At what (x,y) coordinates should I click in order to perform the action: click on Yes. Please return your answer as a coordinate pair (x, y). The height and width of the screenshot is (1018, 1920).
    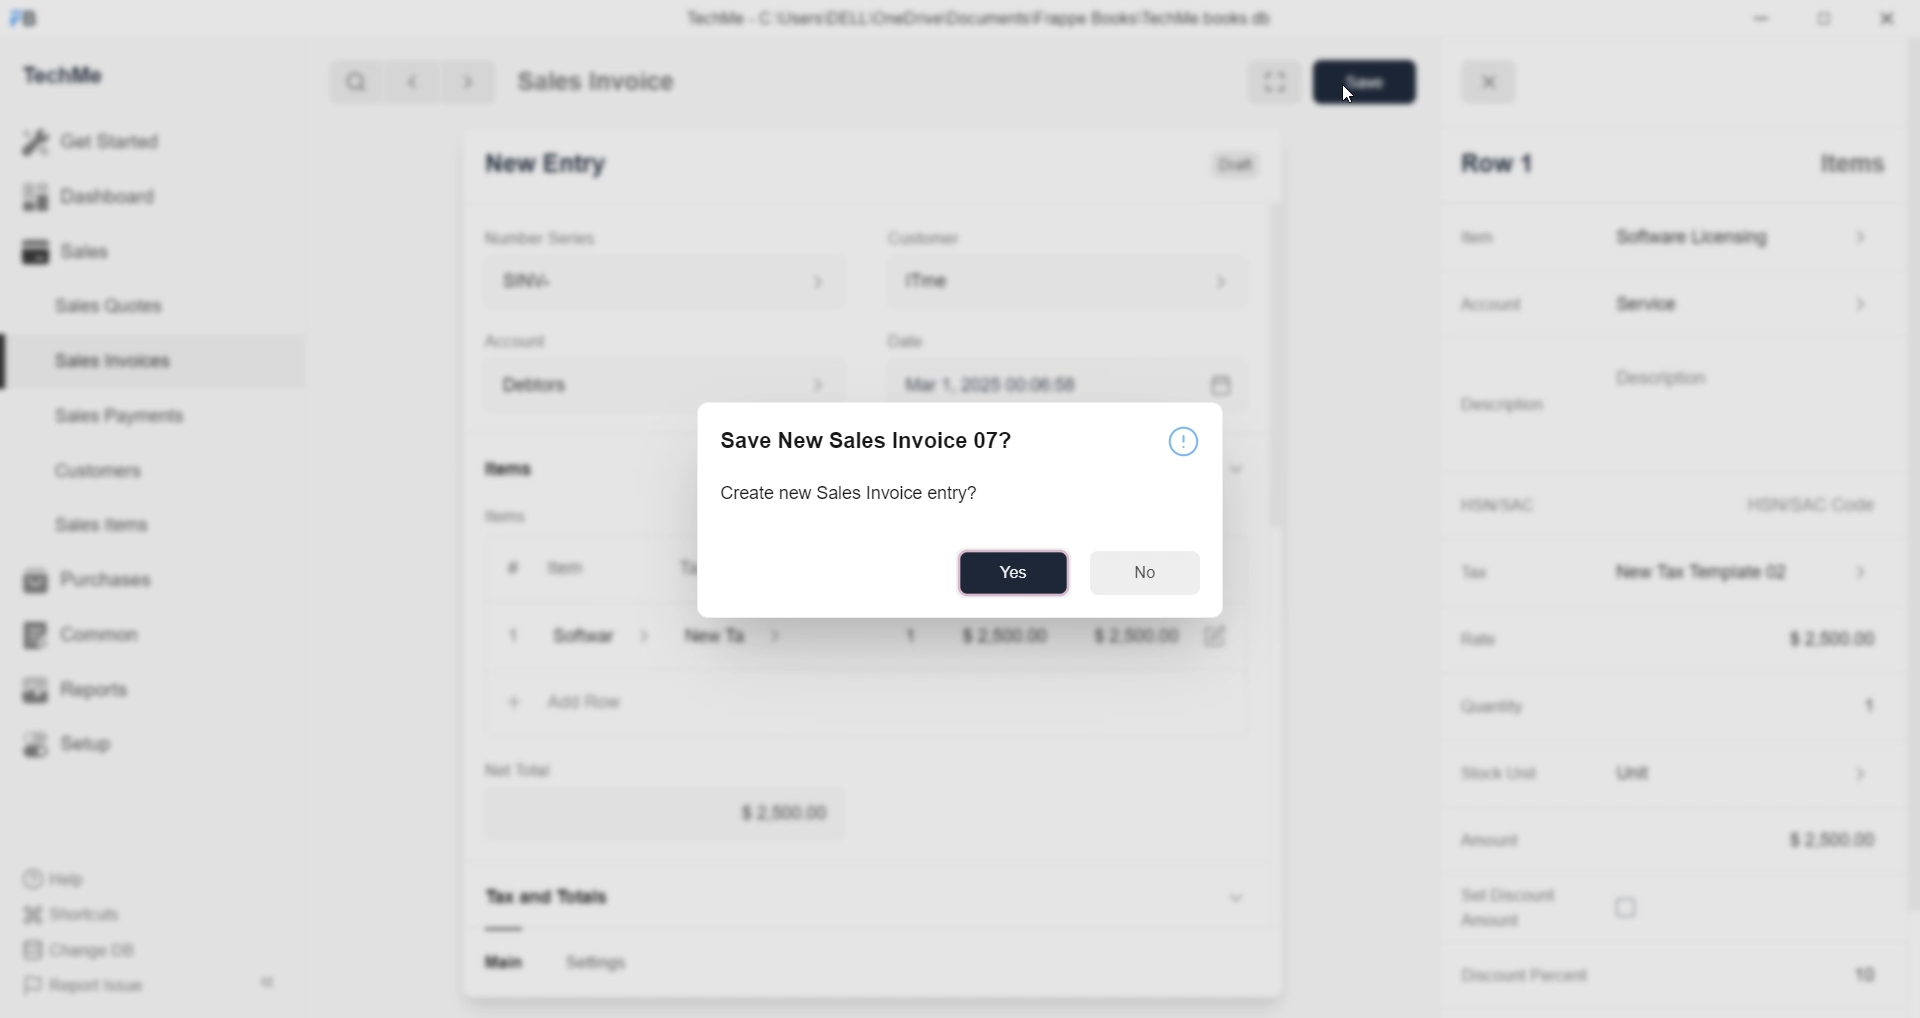
    Looking at the image, I should click on (1018, 574).